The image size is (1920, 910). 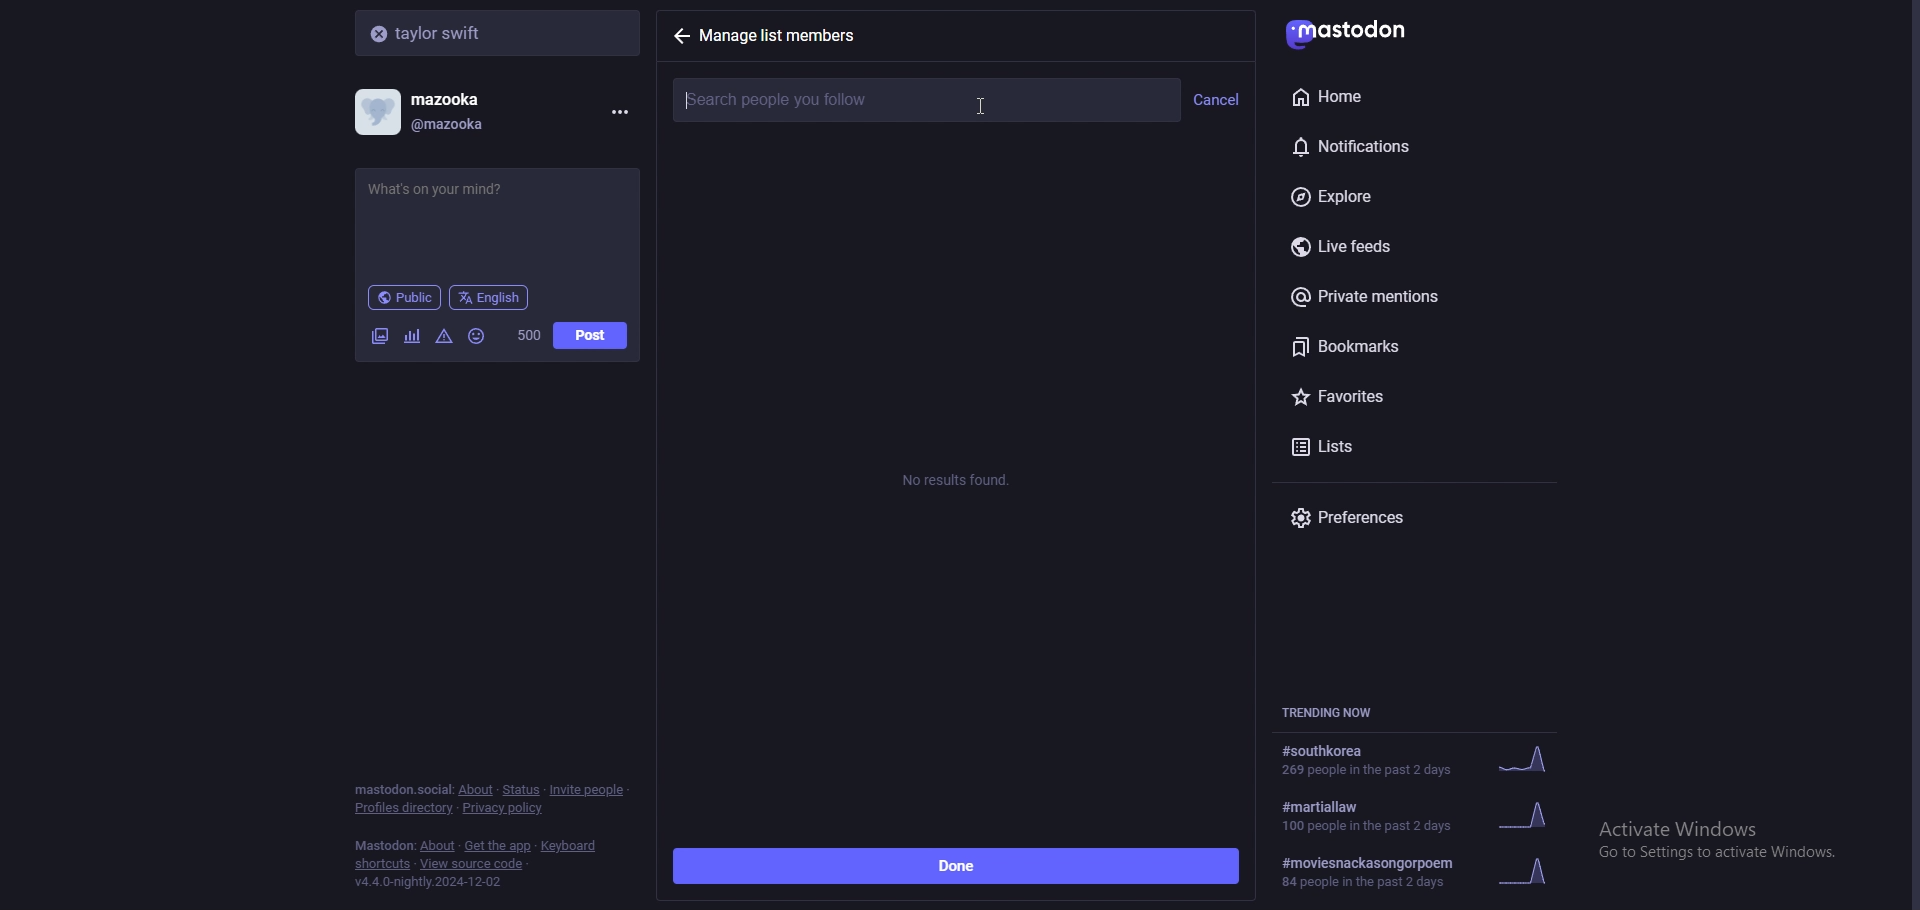 What do you see at coordinates (616, 112) in the screenshot?
I see `menu` at bounding box center [616, 112].